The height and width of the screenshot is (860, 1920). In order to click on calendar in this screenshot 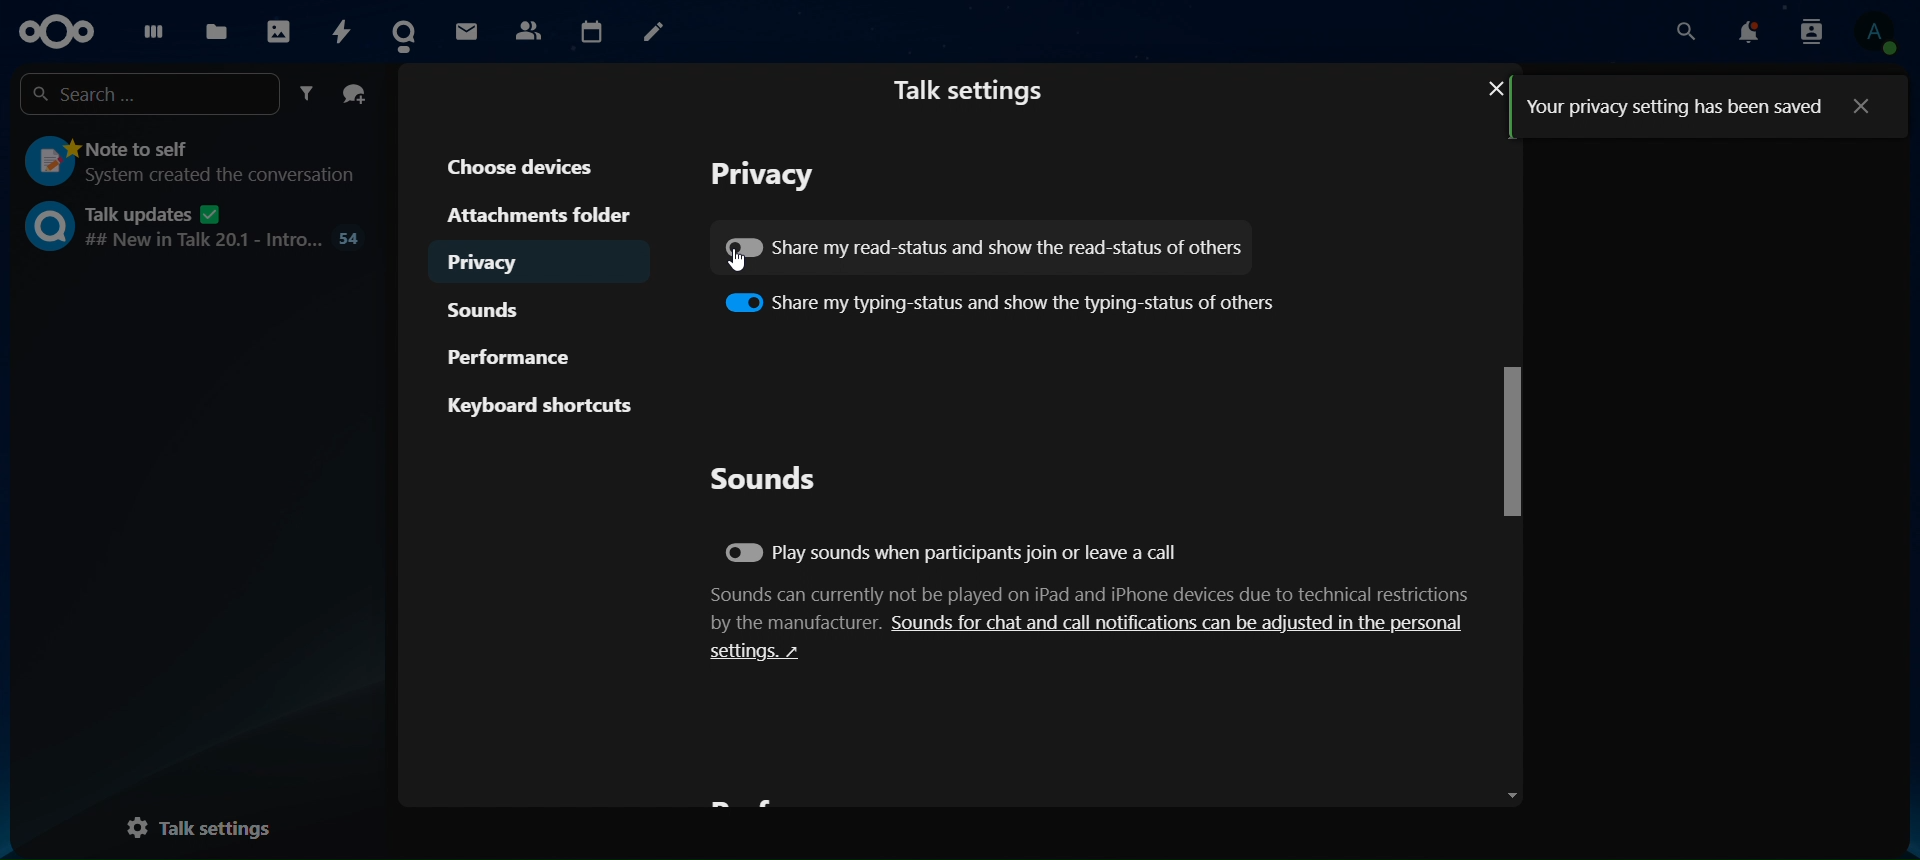, I will do `click(590, 28)`.